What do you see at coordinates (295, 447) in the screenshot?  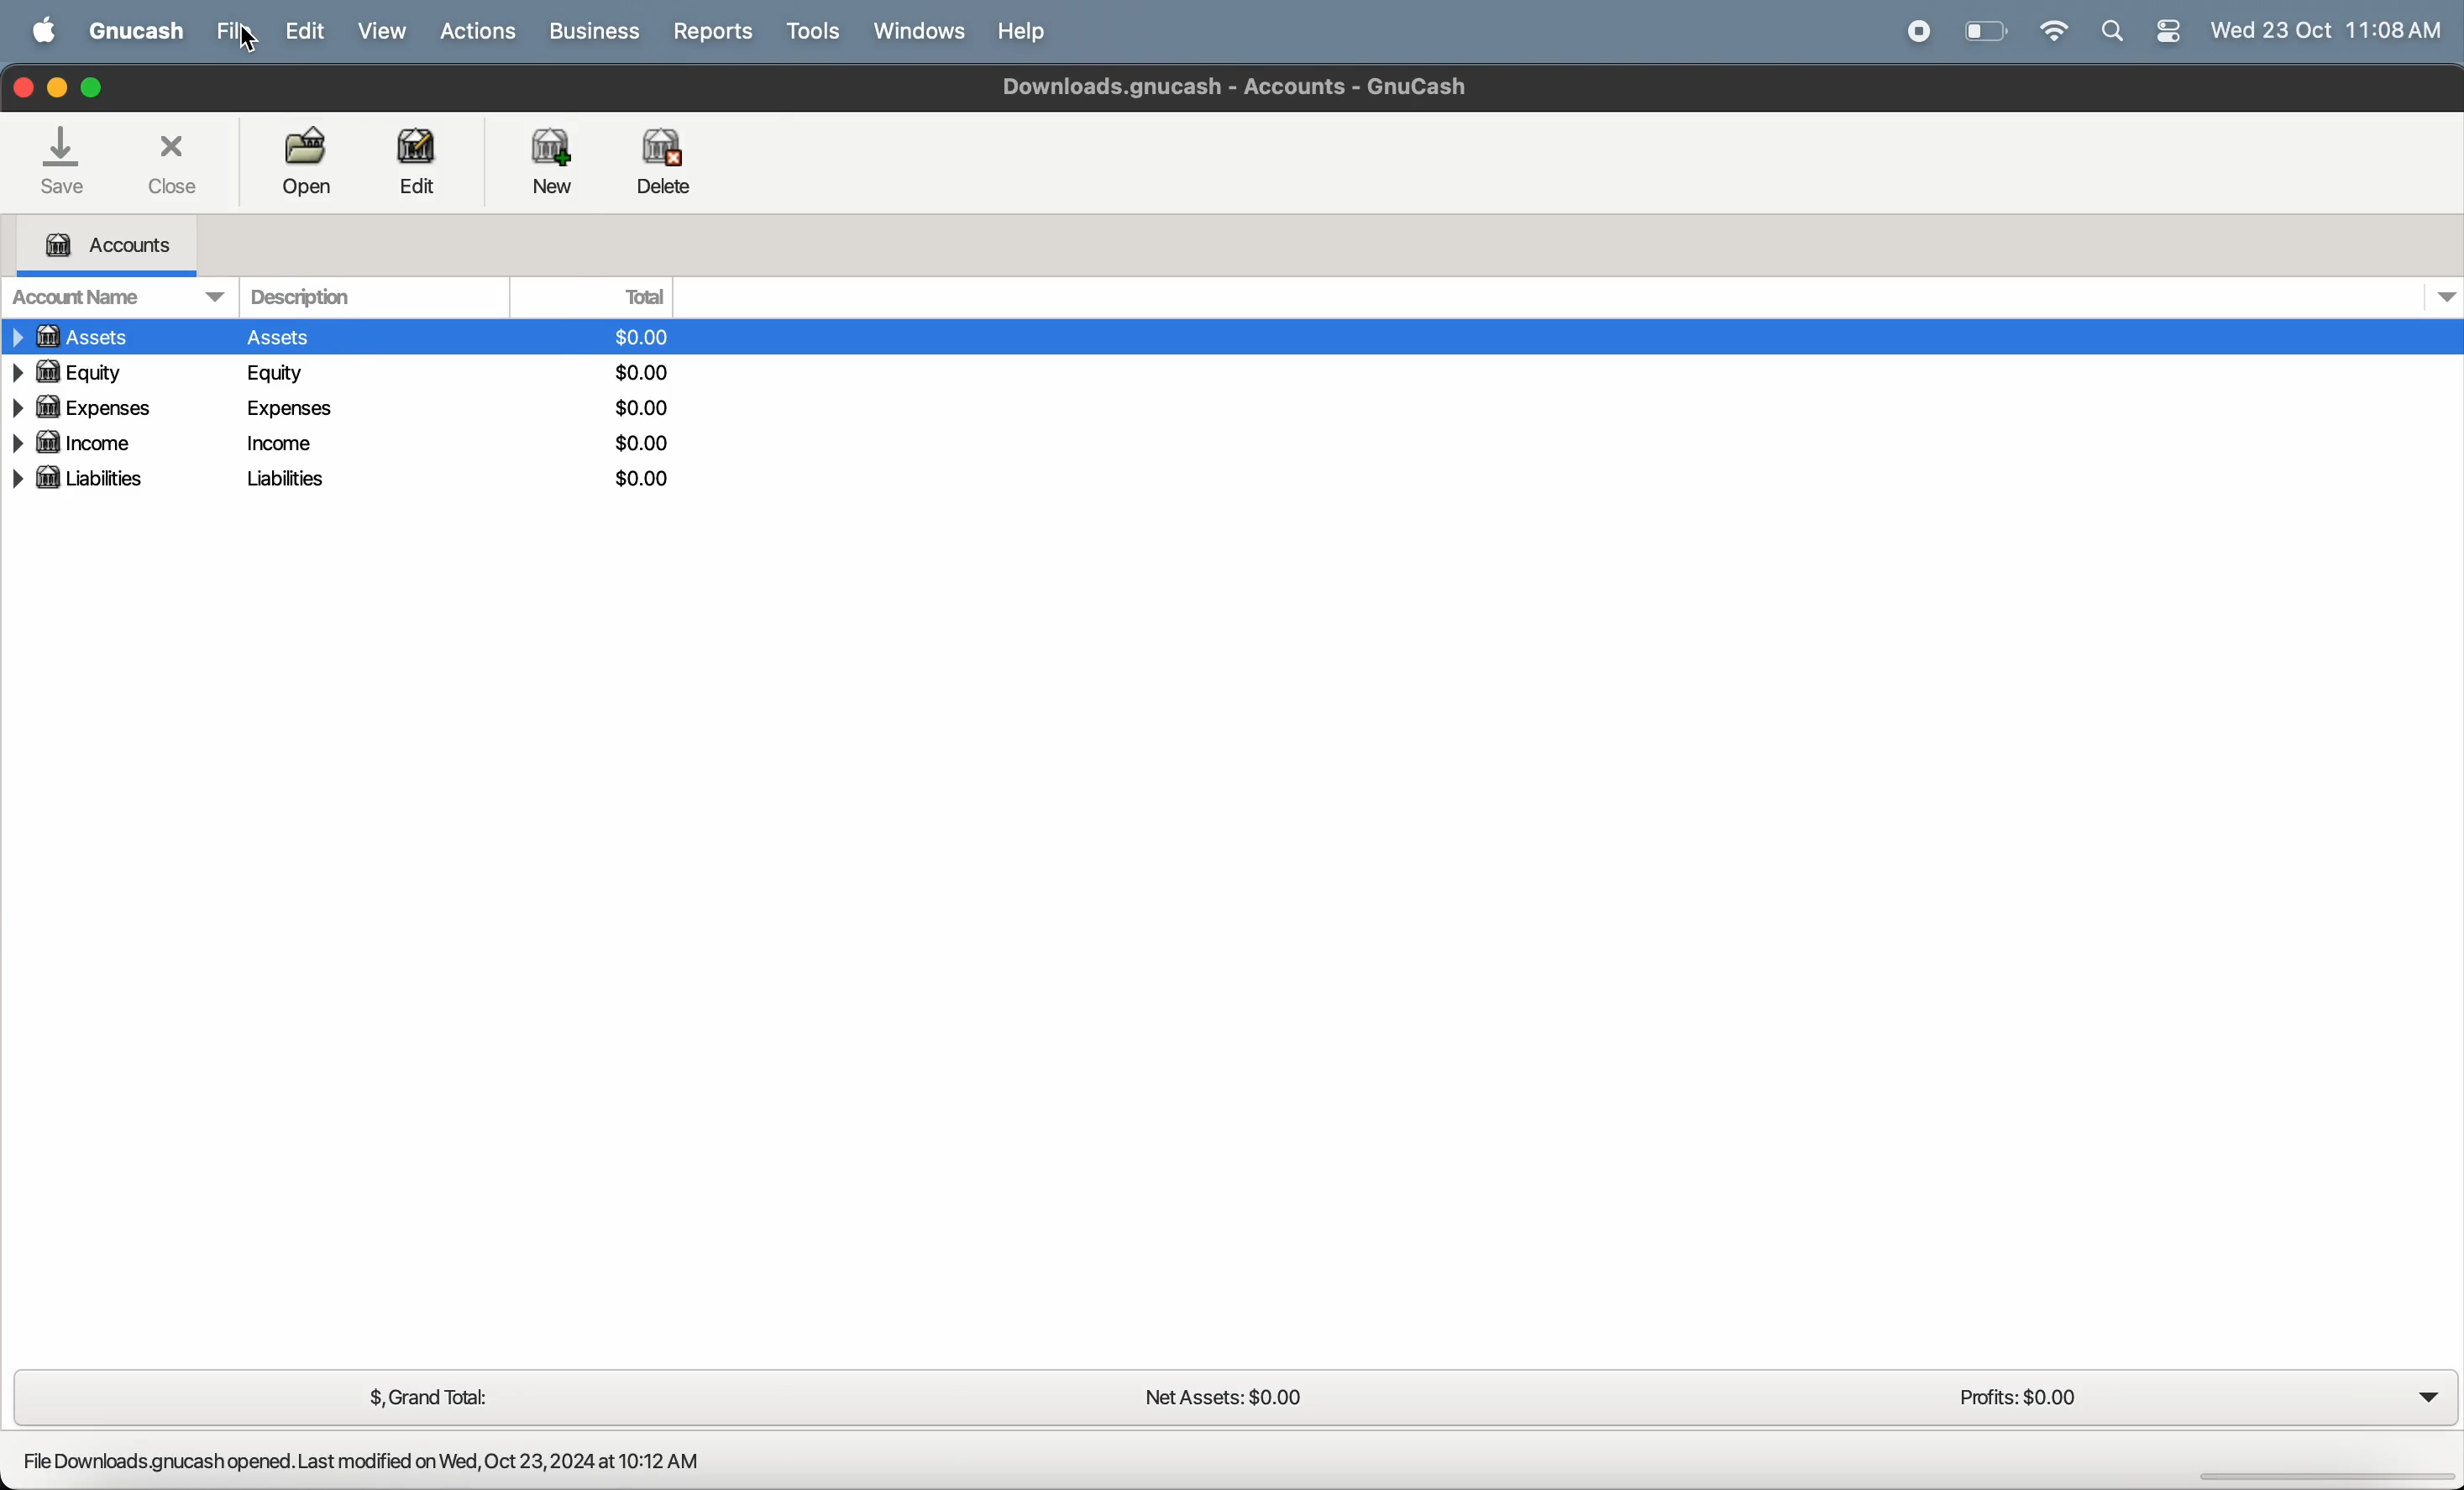 I see `income` at bounding box center [295, 447].